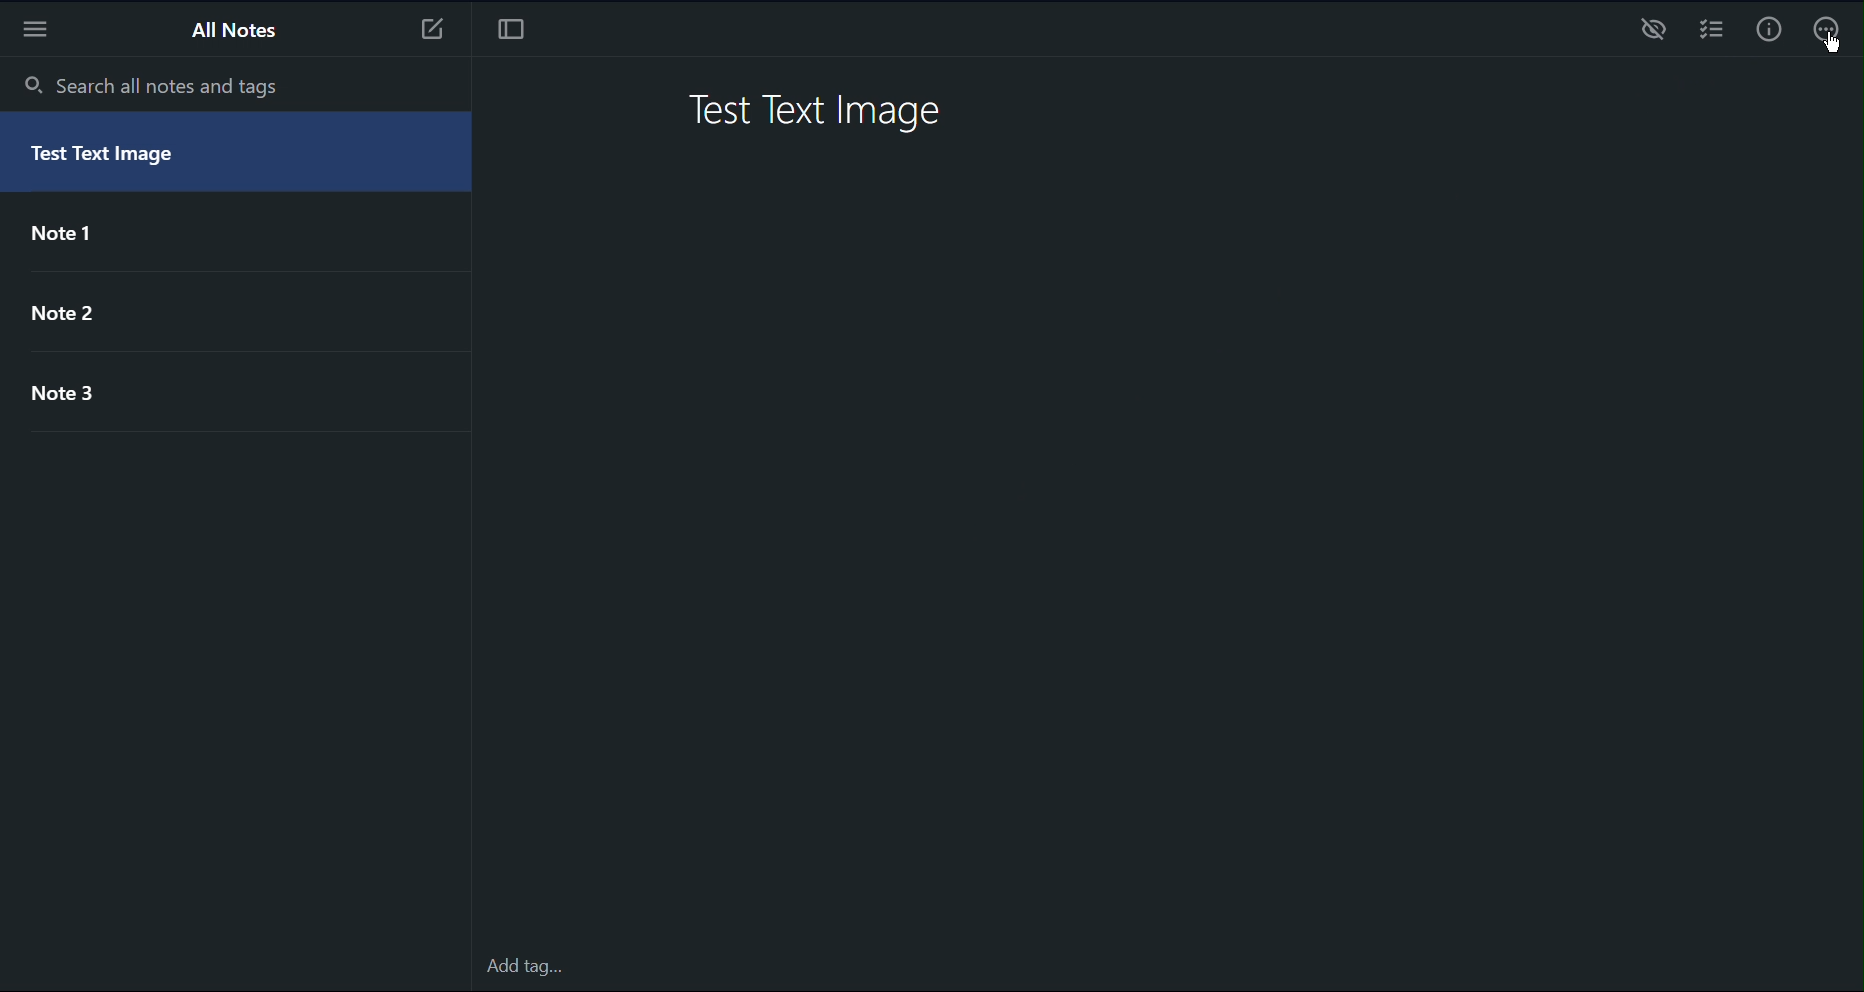 This screenshot has height=992, width=1864. What do you see at coordinates (1765, 32) in the screenshot?
I see `Info` at bounding box center [1765, 32].